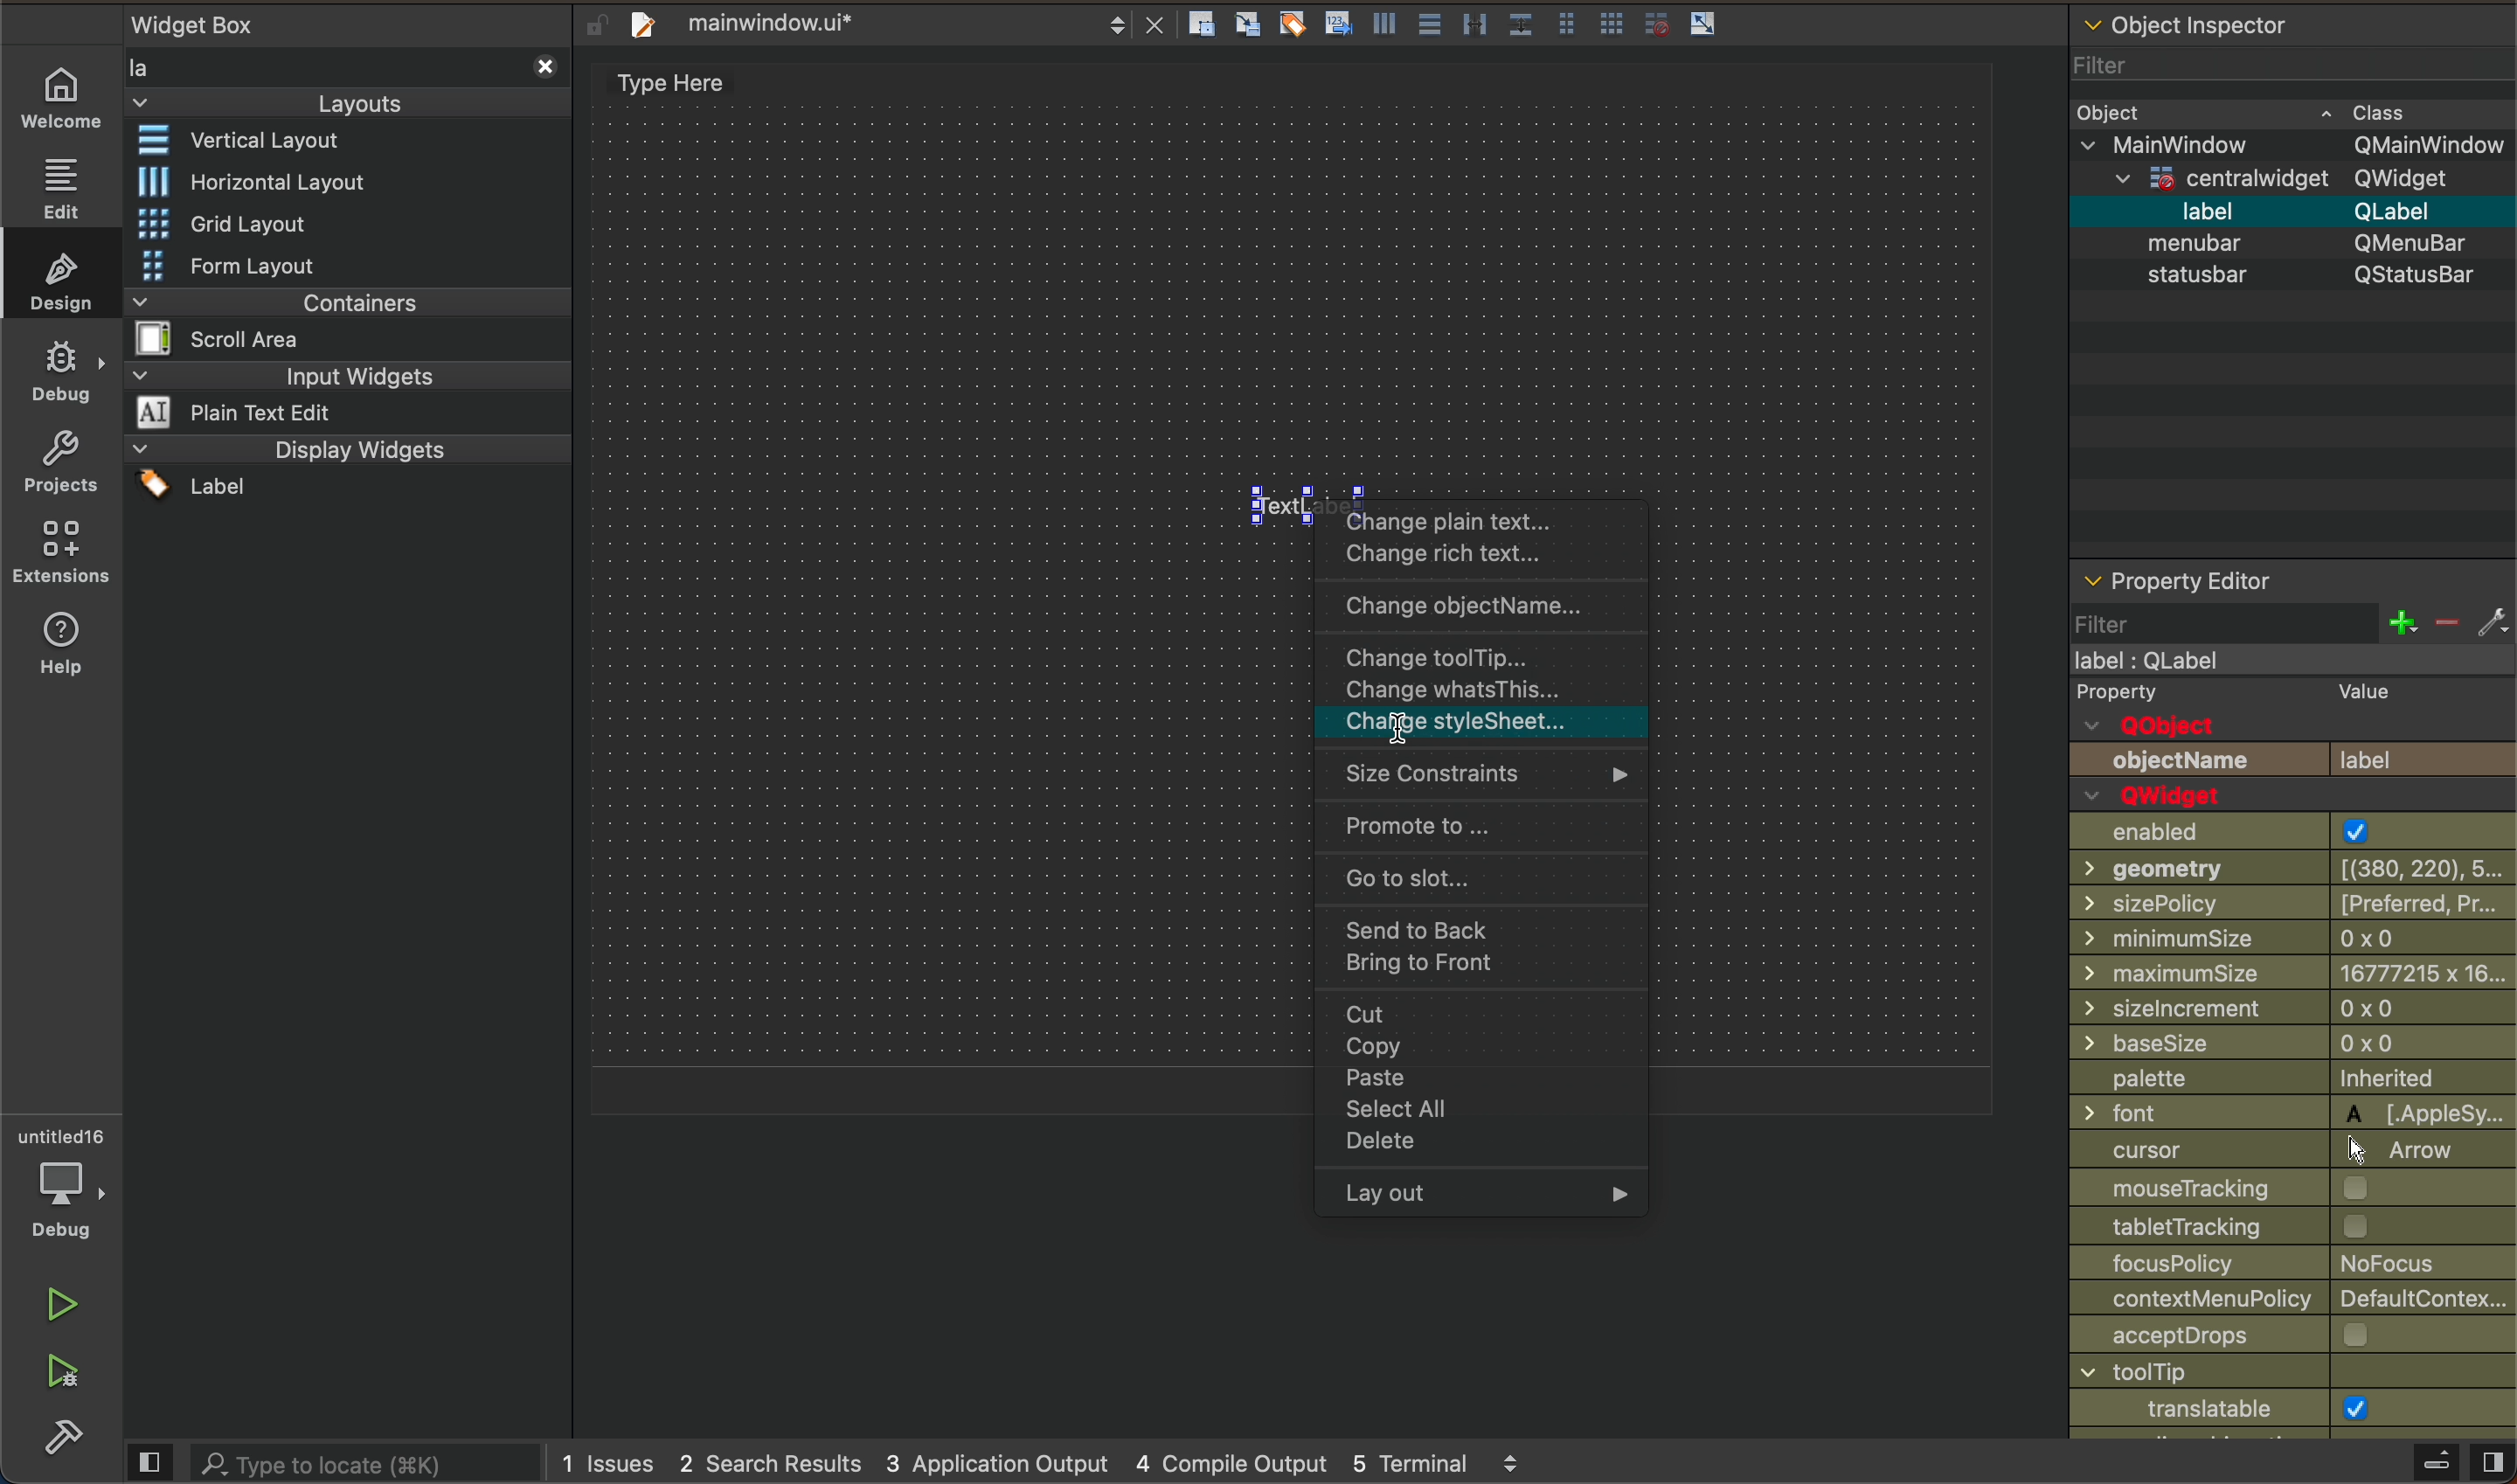  What do you see at coordinates (1472, 695) in the screenshot?
I see `change` at bounding box center [1472, 695].